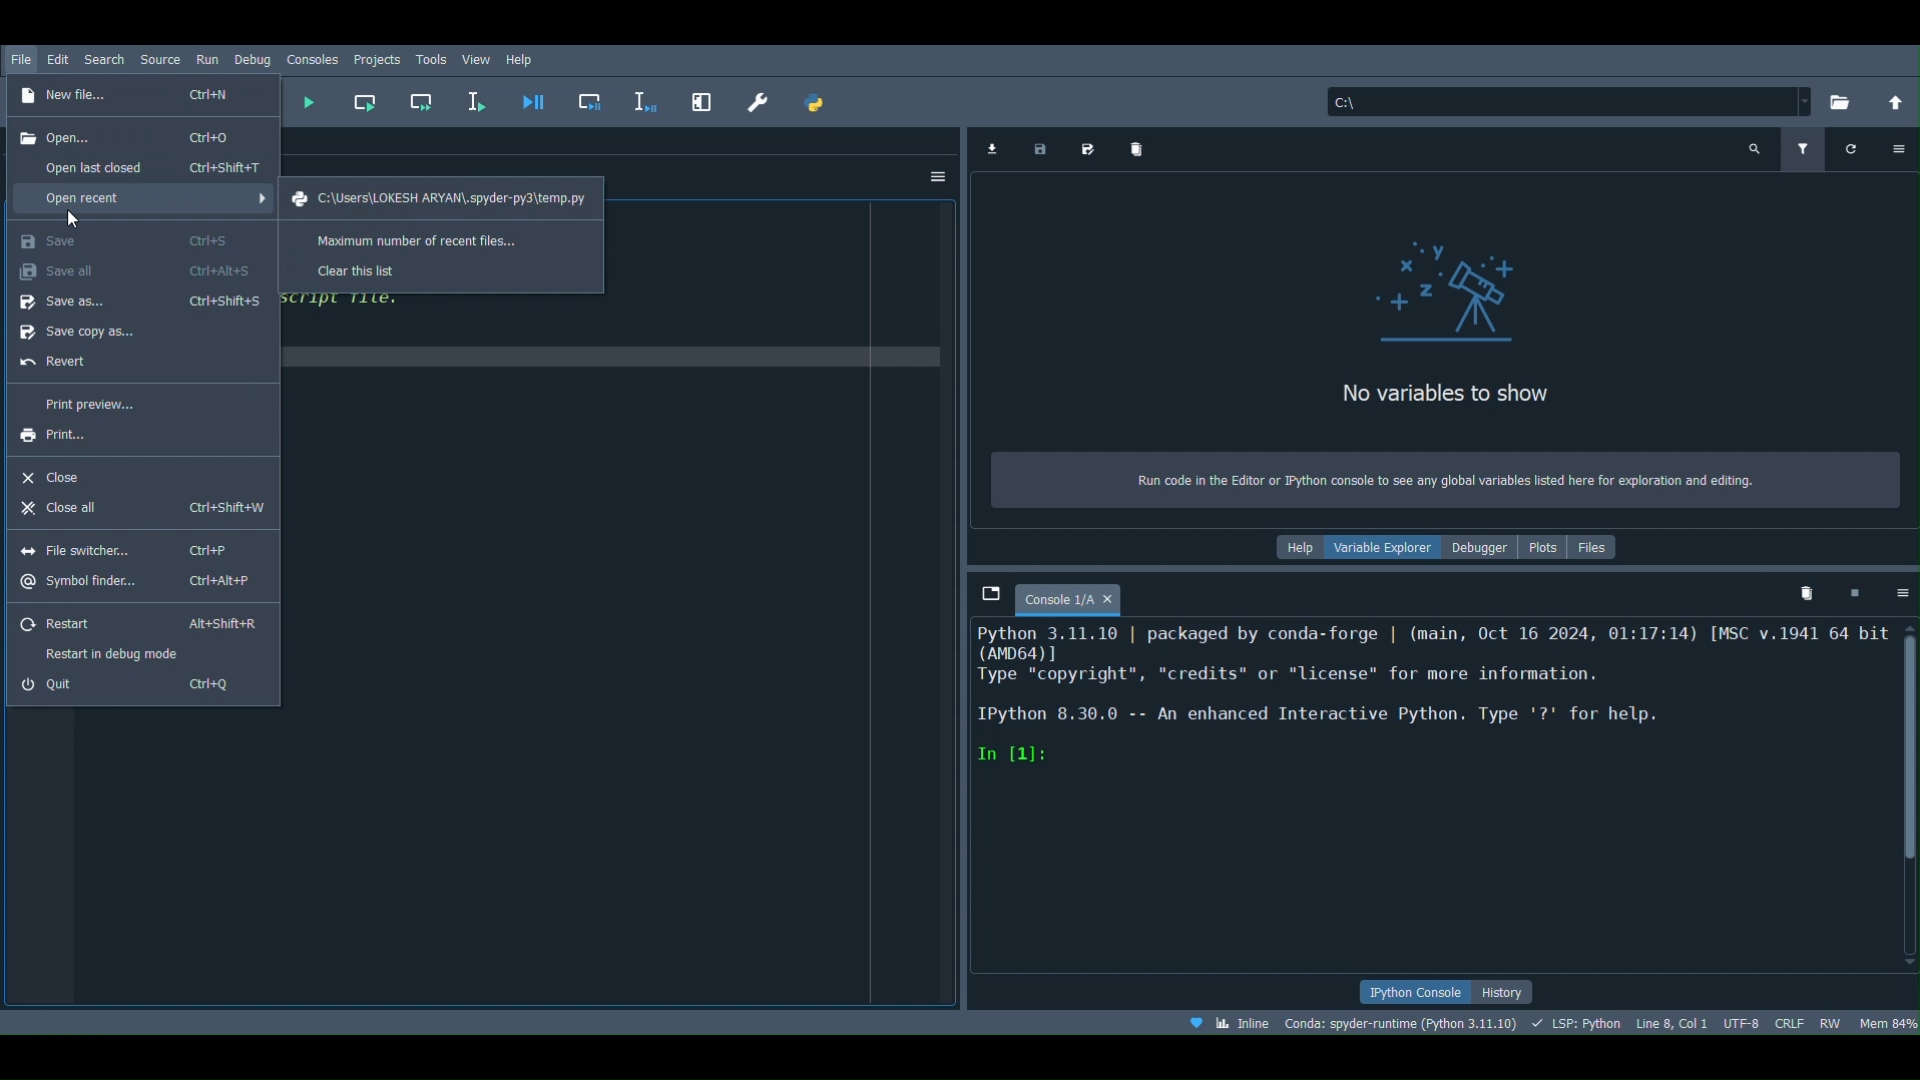  I want to click on File, so click(22, 62).